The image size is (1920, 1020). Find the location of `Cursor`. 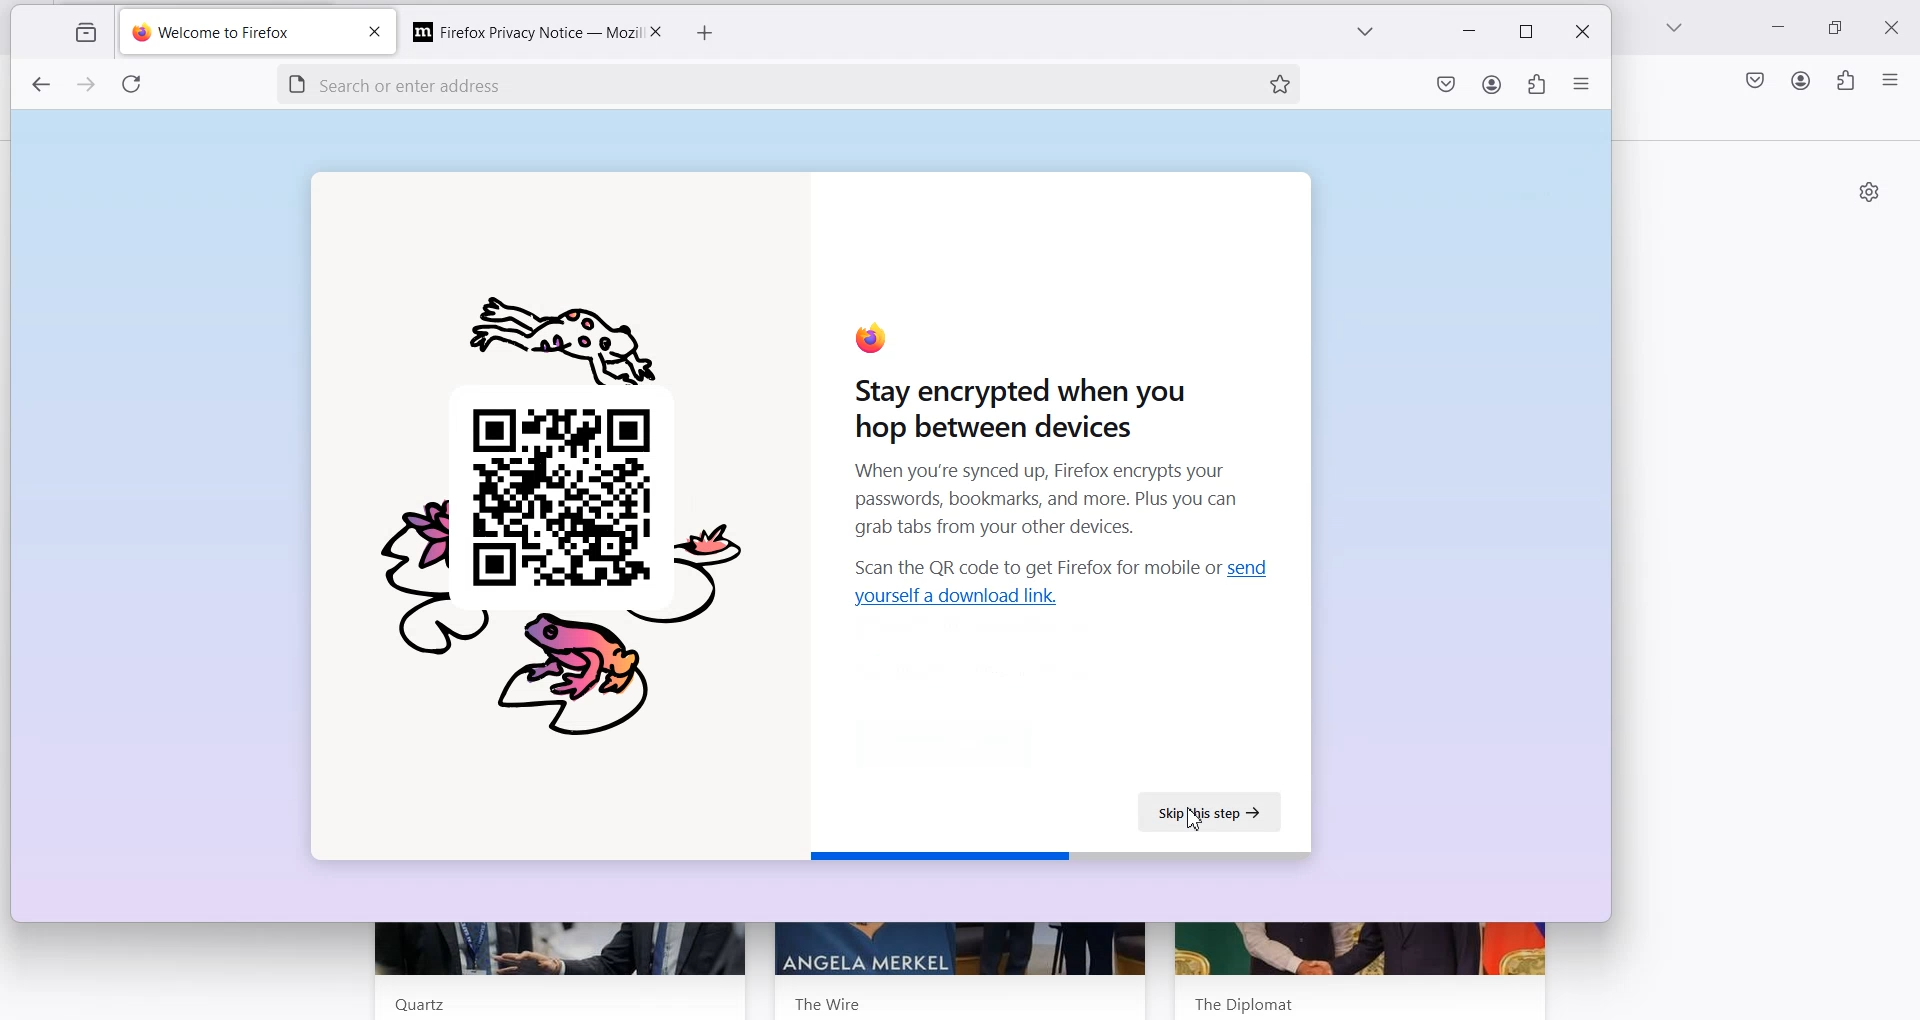

Cursor is located at coordinates (1192, 820).